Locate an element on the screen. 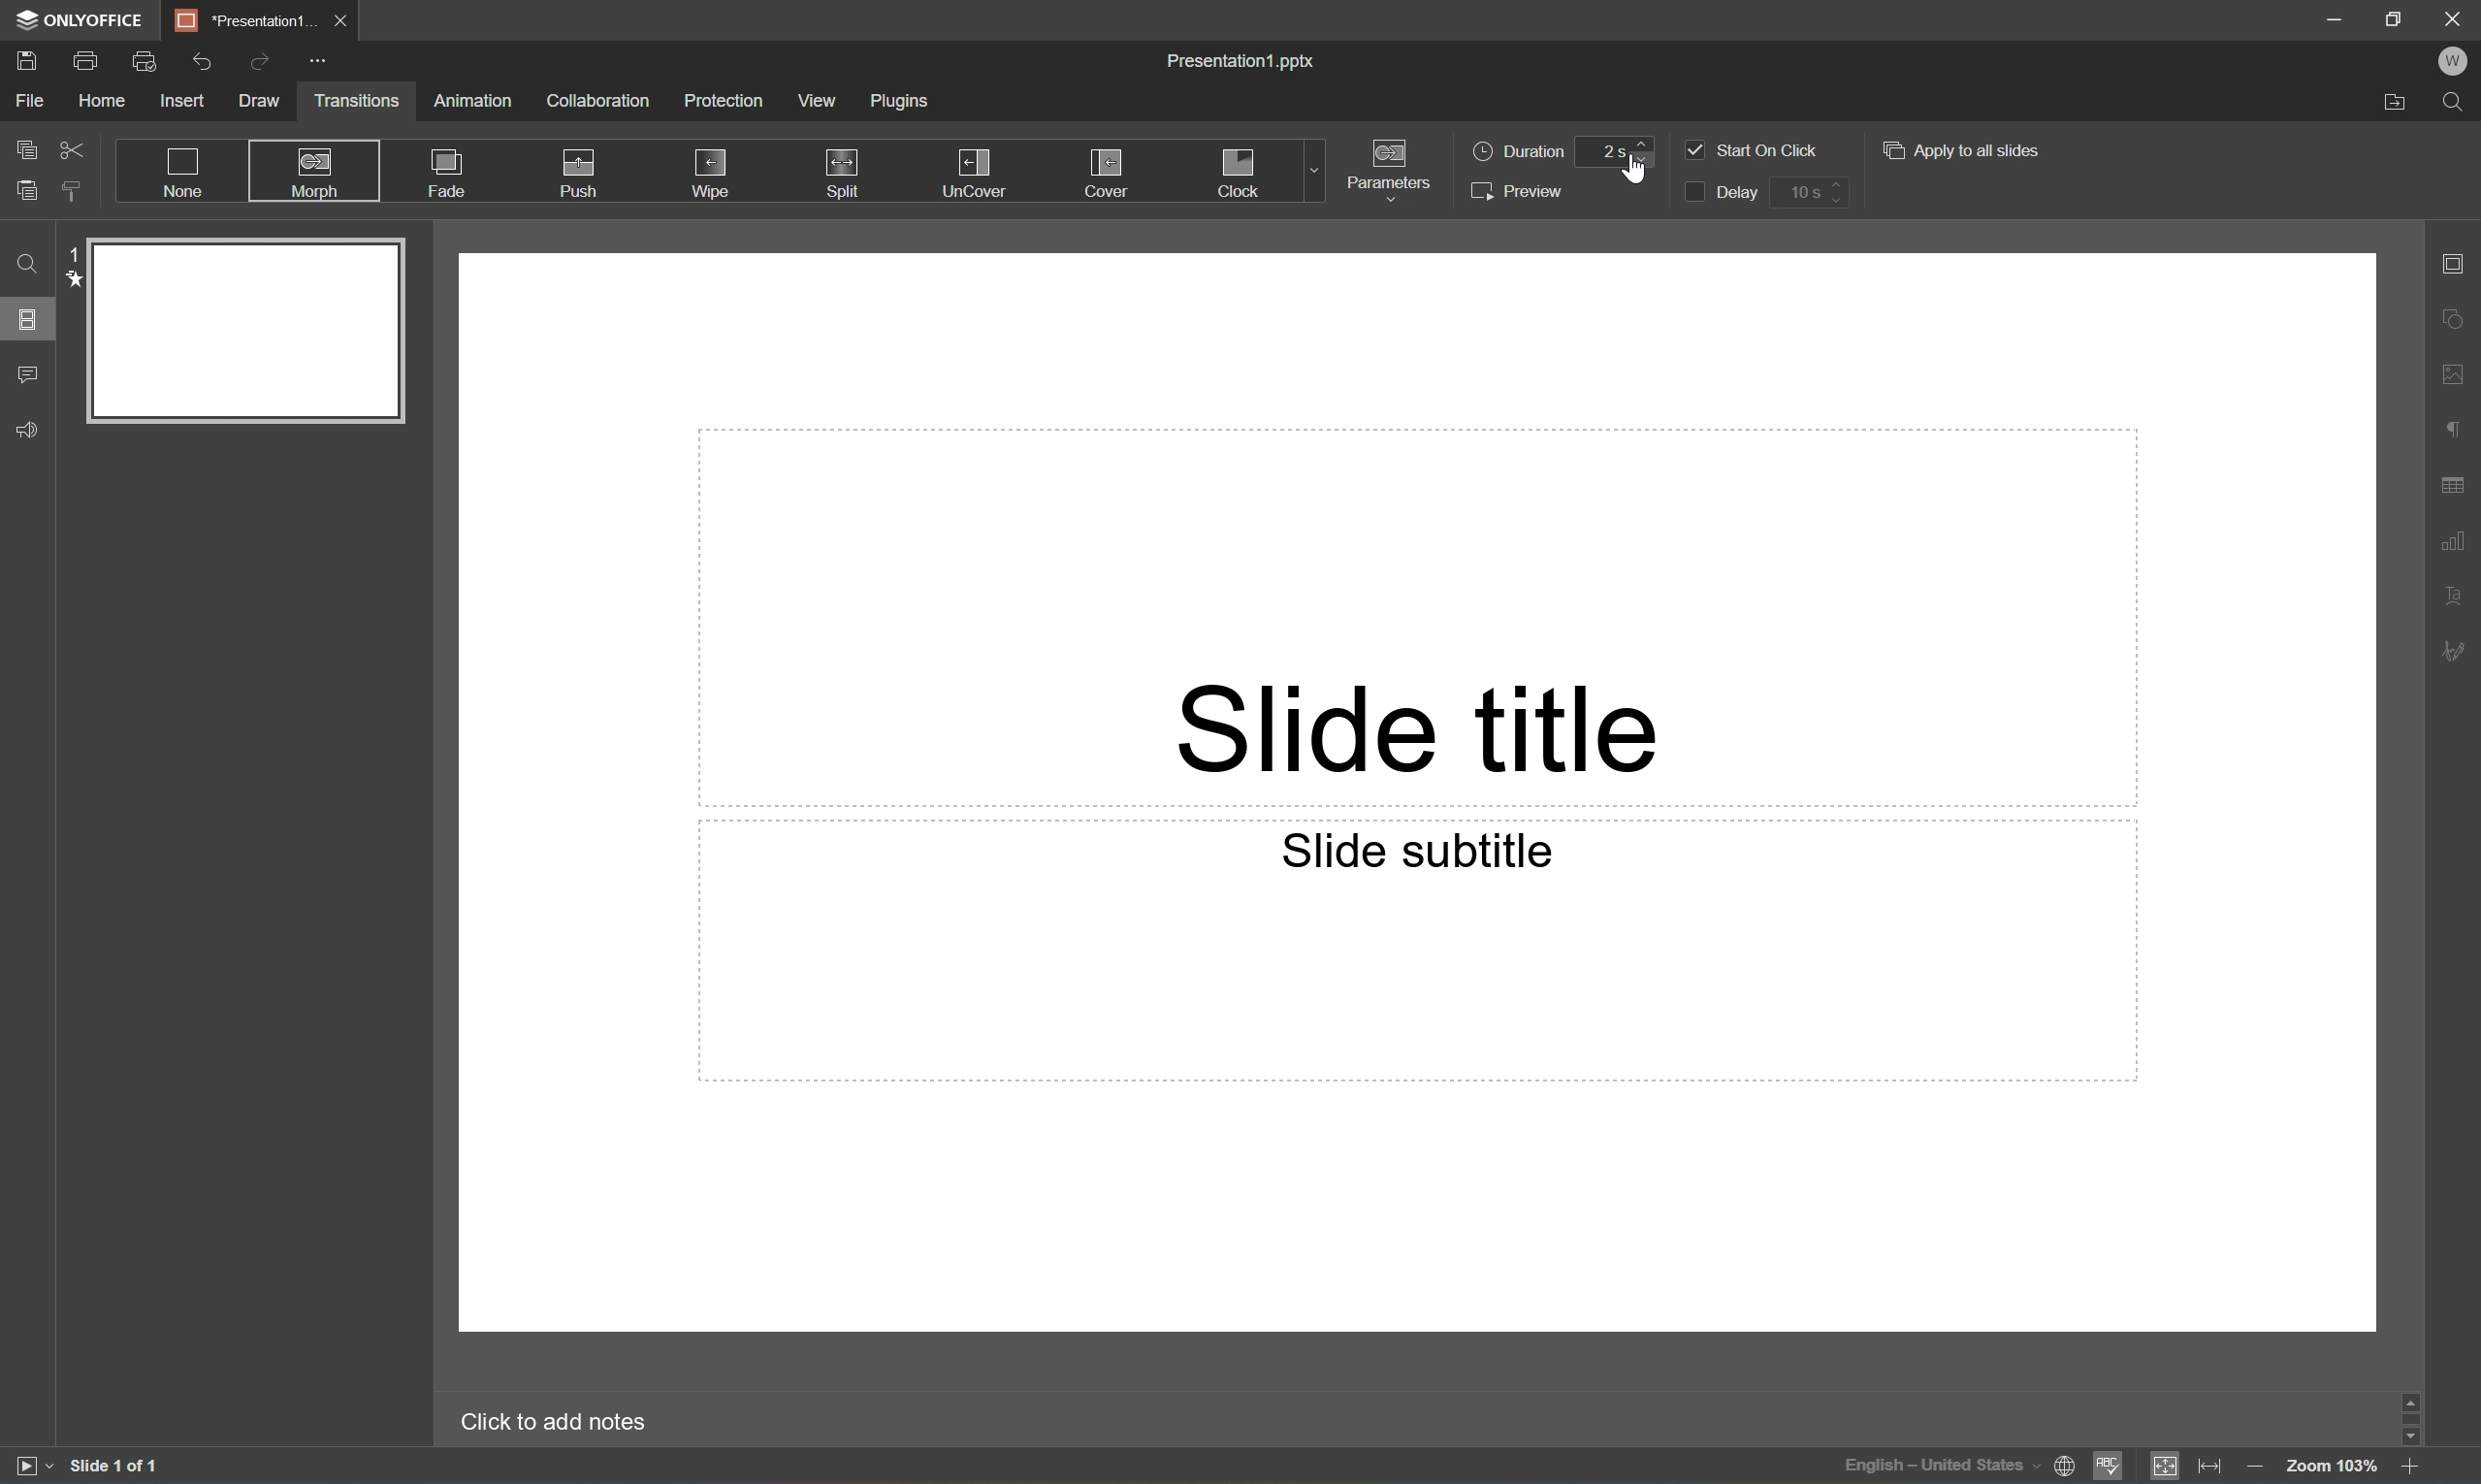  Copy style is located at coordinates (73, 191).